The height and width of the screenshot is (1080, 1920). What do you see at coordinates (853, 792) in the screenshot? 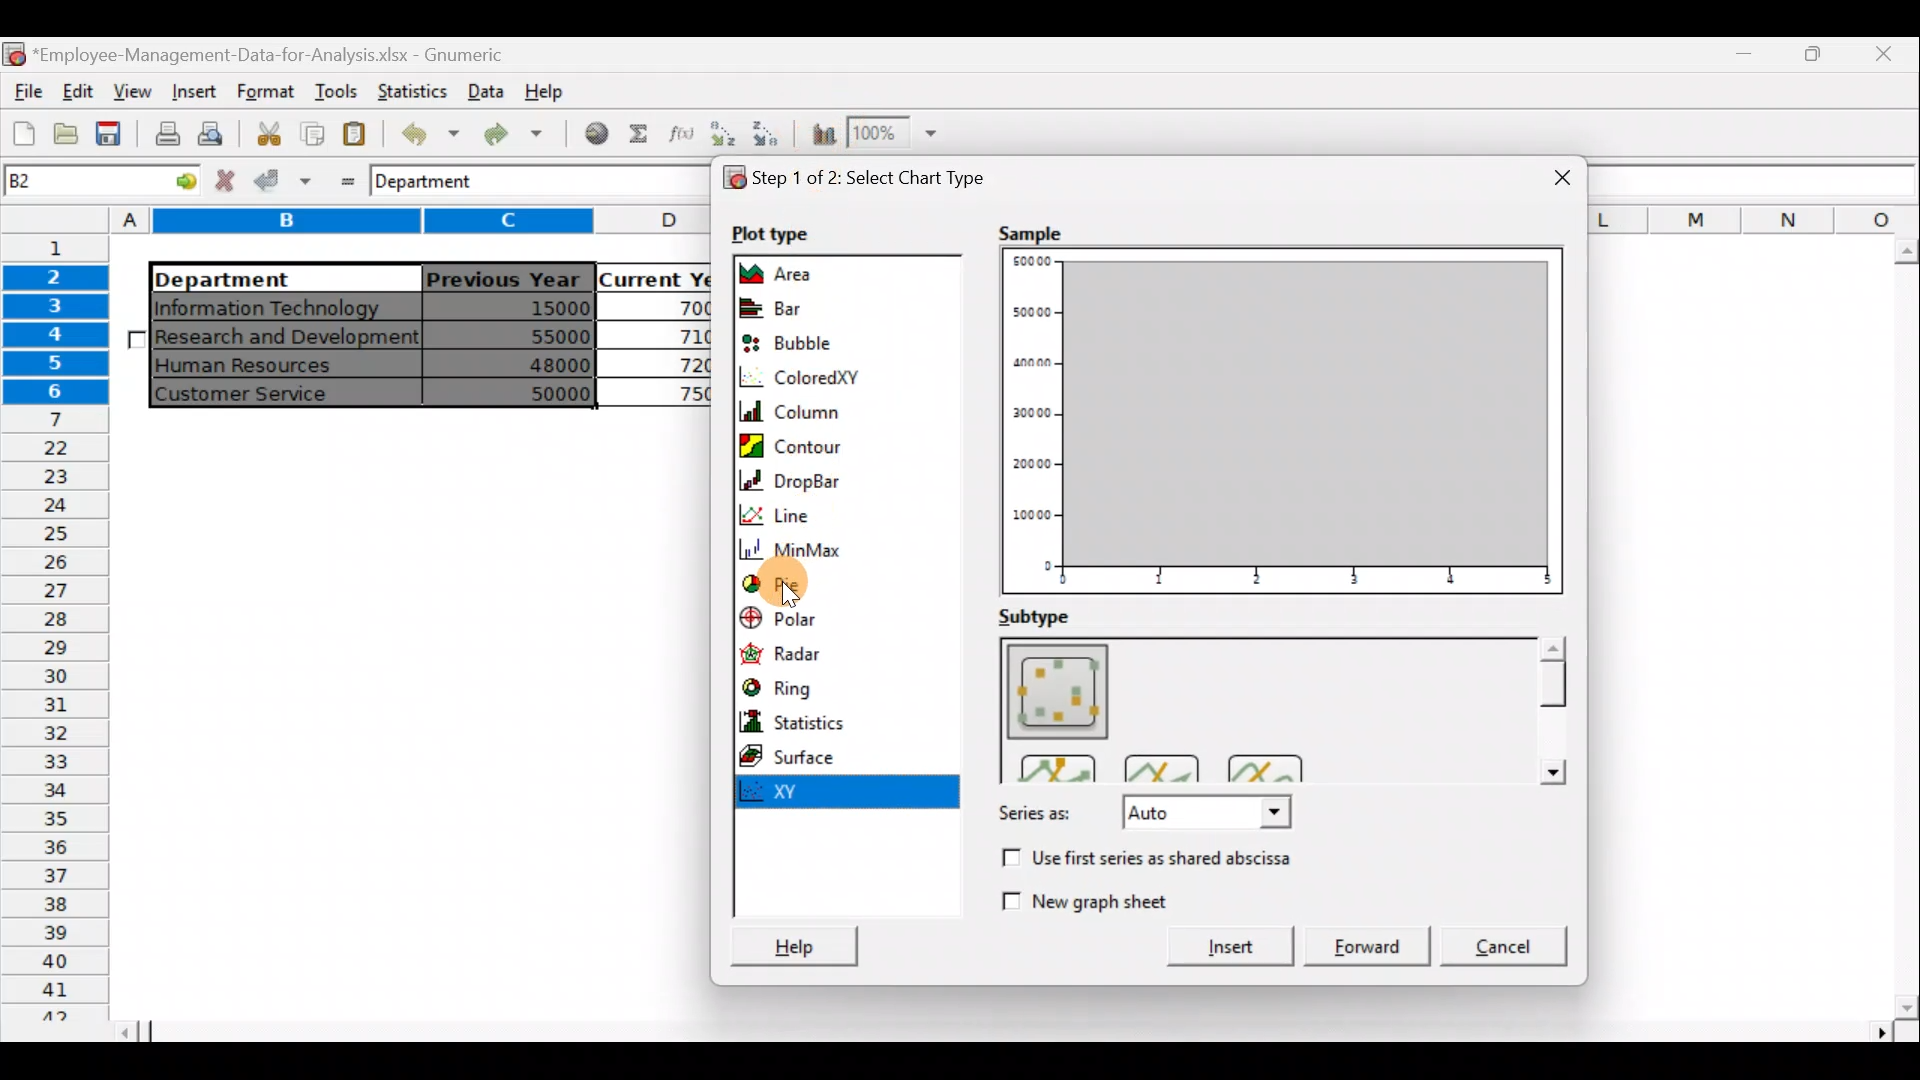
I see `XY` at bounding box center [853, 792].